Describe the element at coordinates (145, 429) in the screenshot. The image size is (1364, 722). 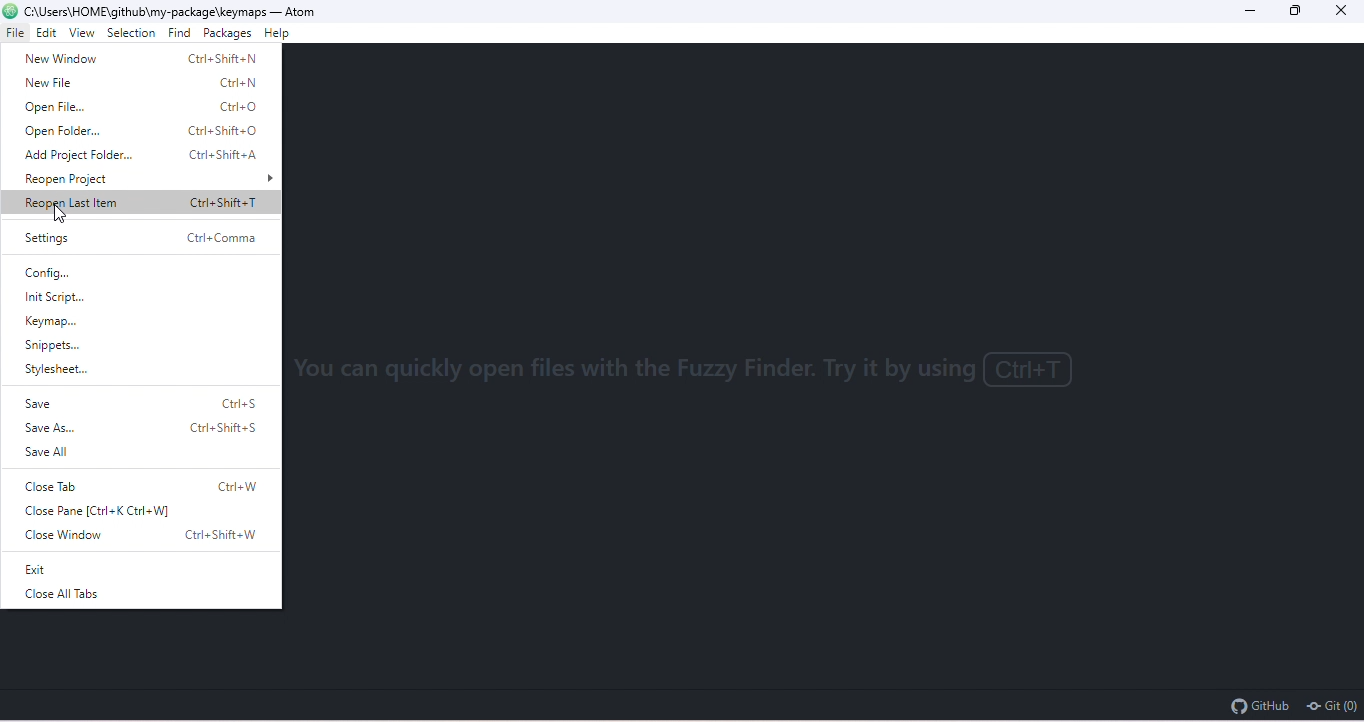
I see `save as Ctrl+Shift+S` at that location.